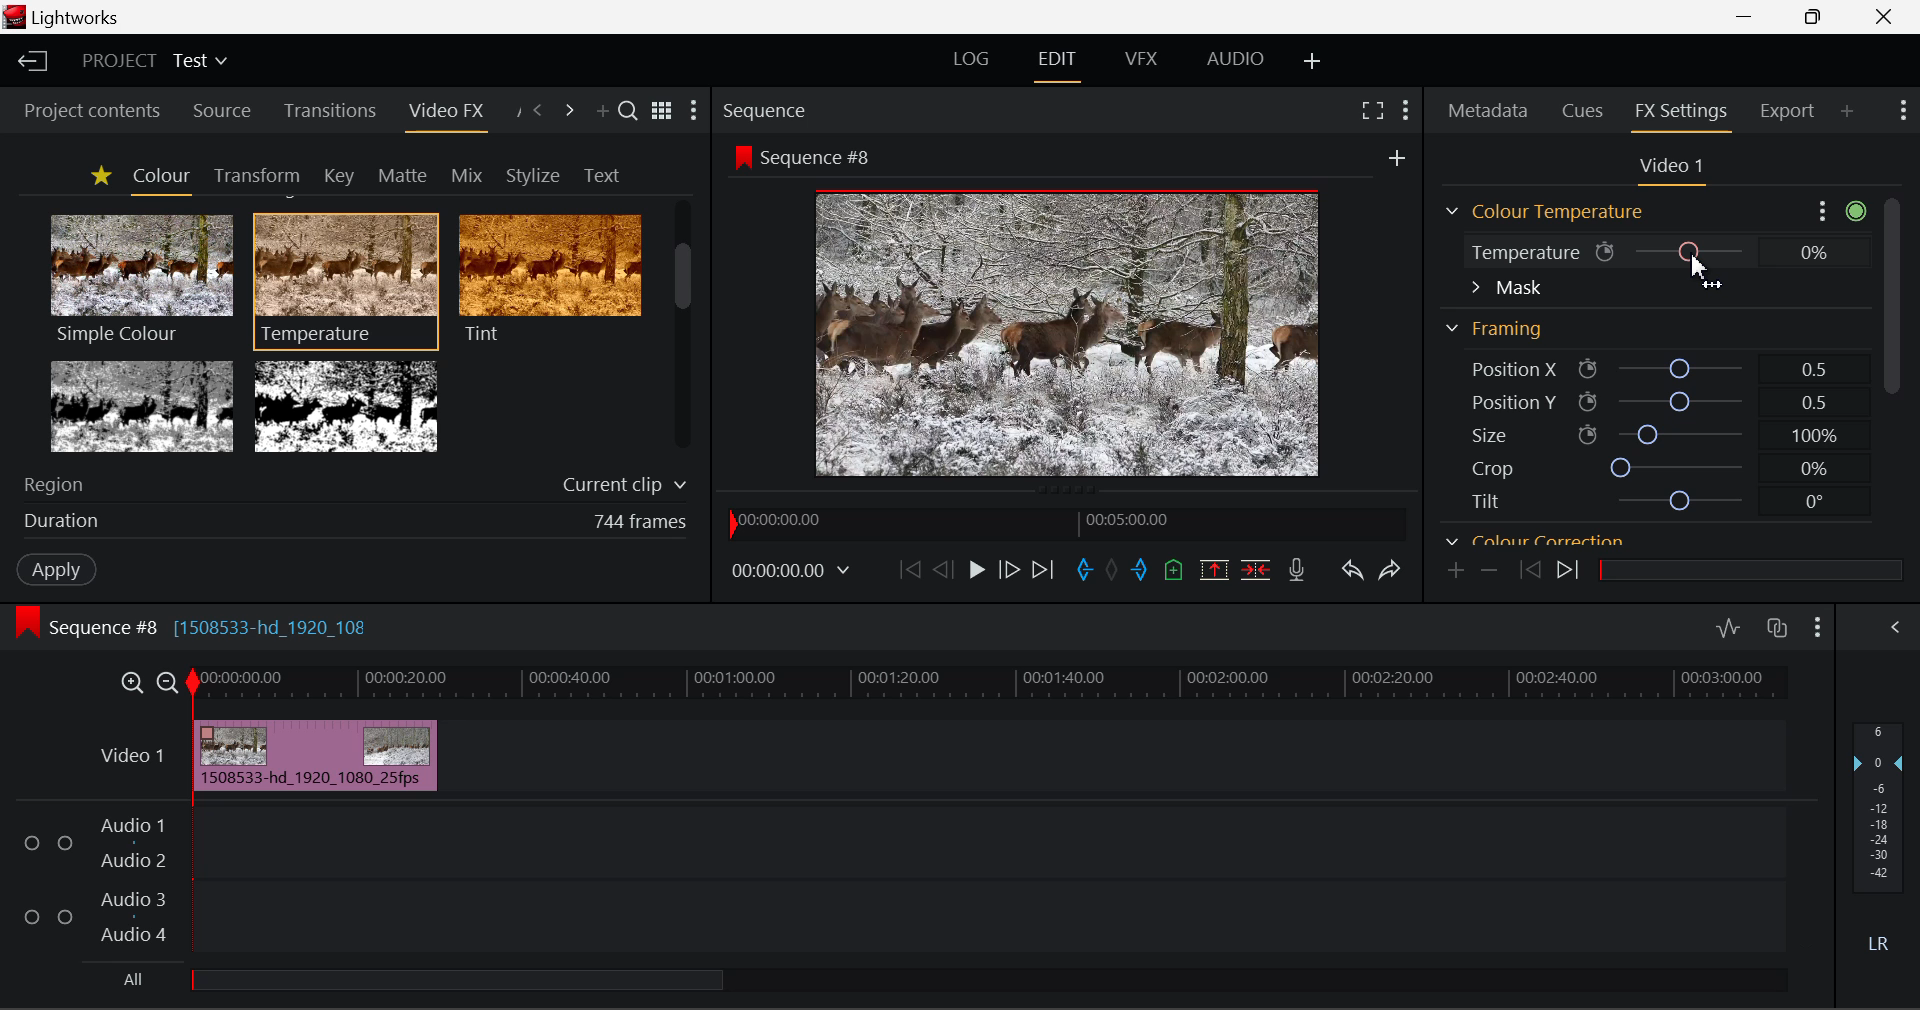  I want to click on Next keyframe, so click(1570, 573).